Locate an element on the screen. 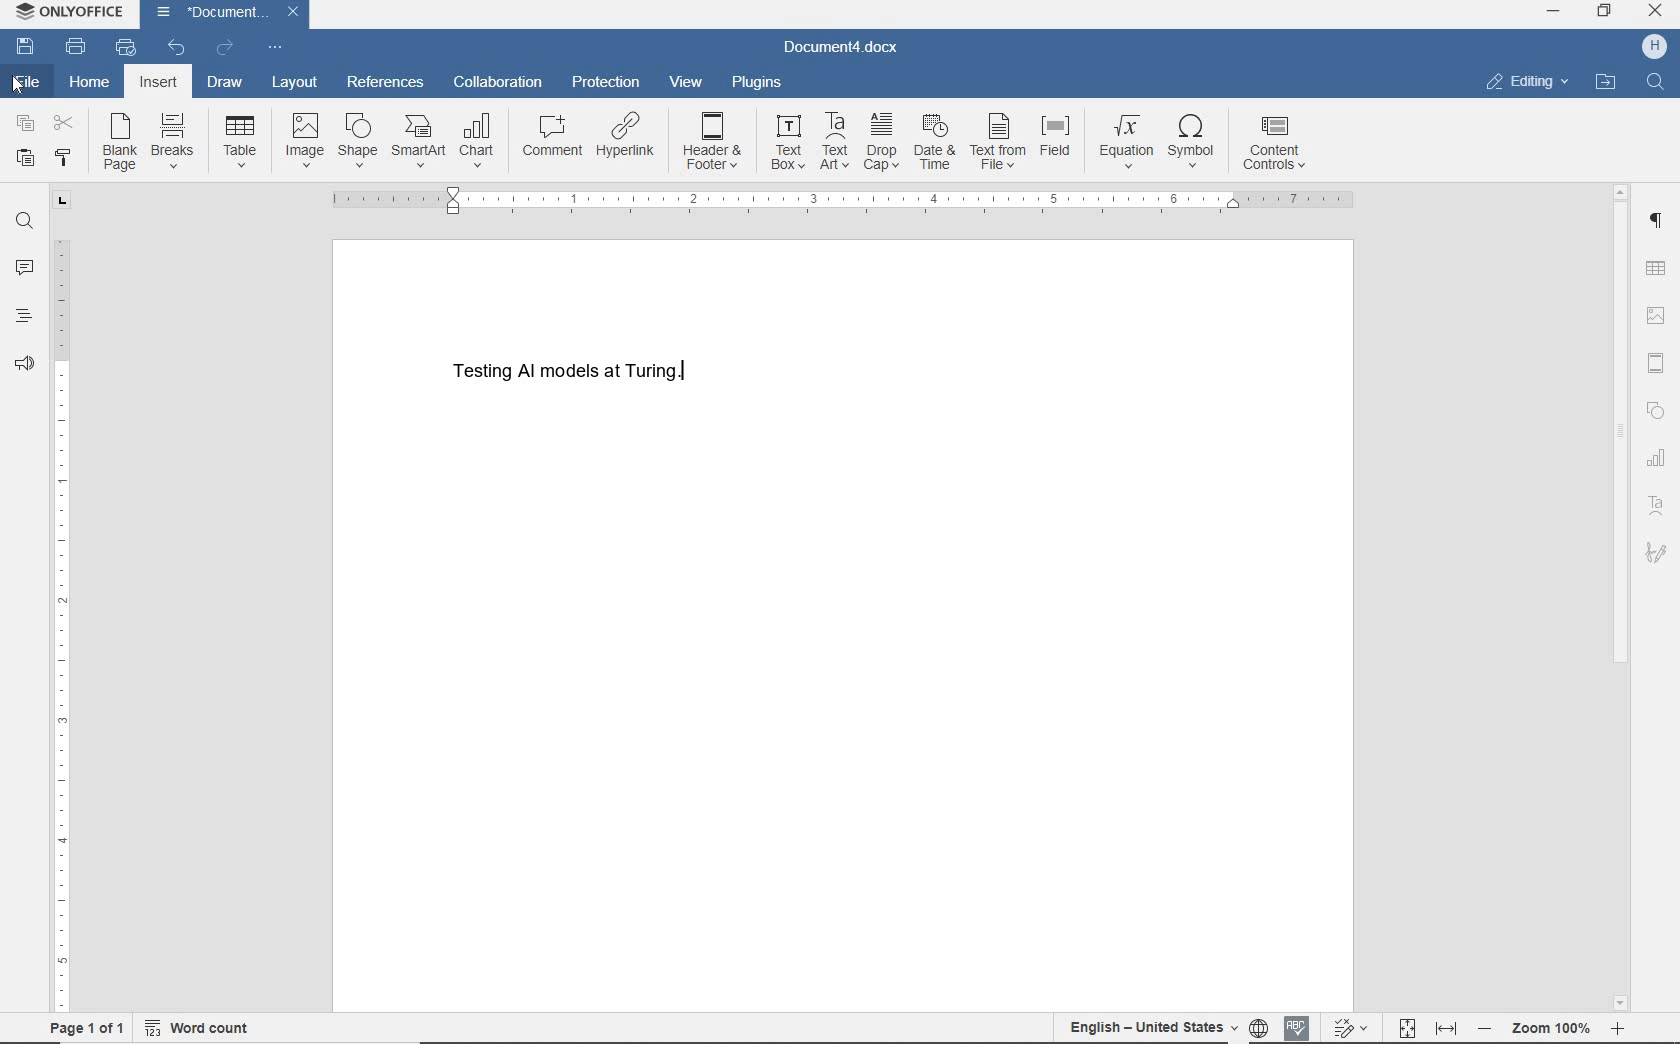 The height and width of the screenshot is (1044, 1680). references is located at coordinates (386, 81).